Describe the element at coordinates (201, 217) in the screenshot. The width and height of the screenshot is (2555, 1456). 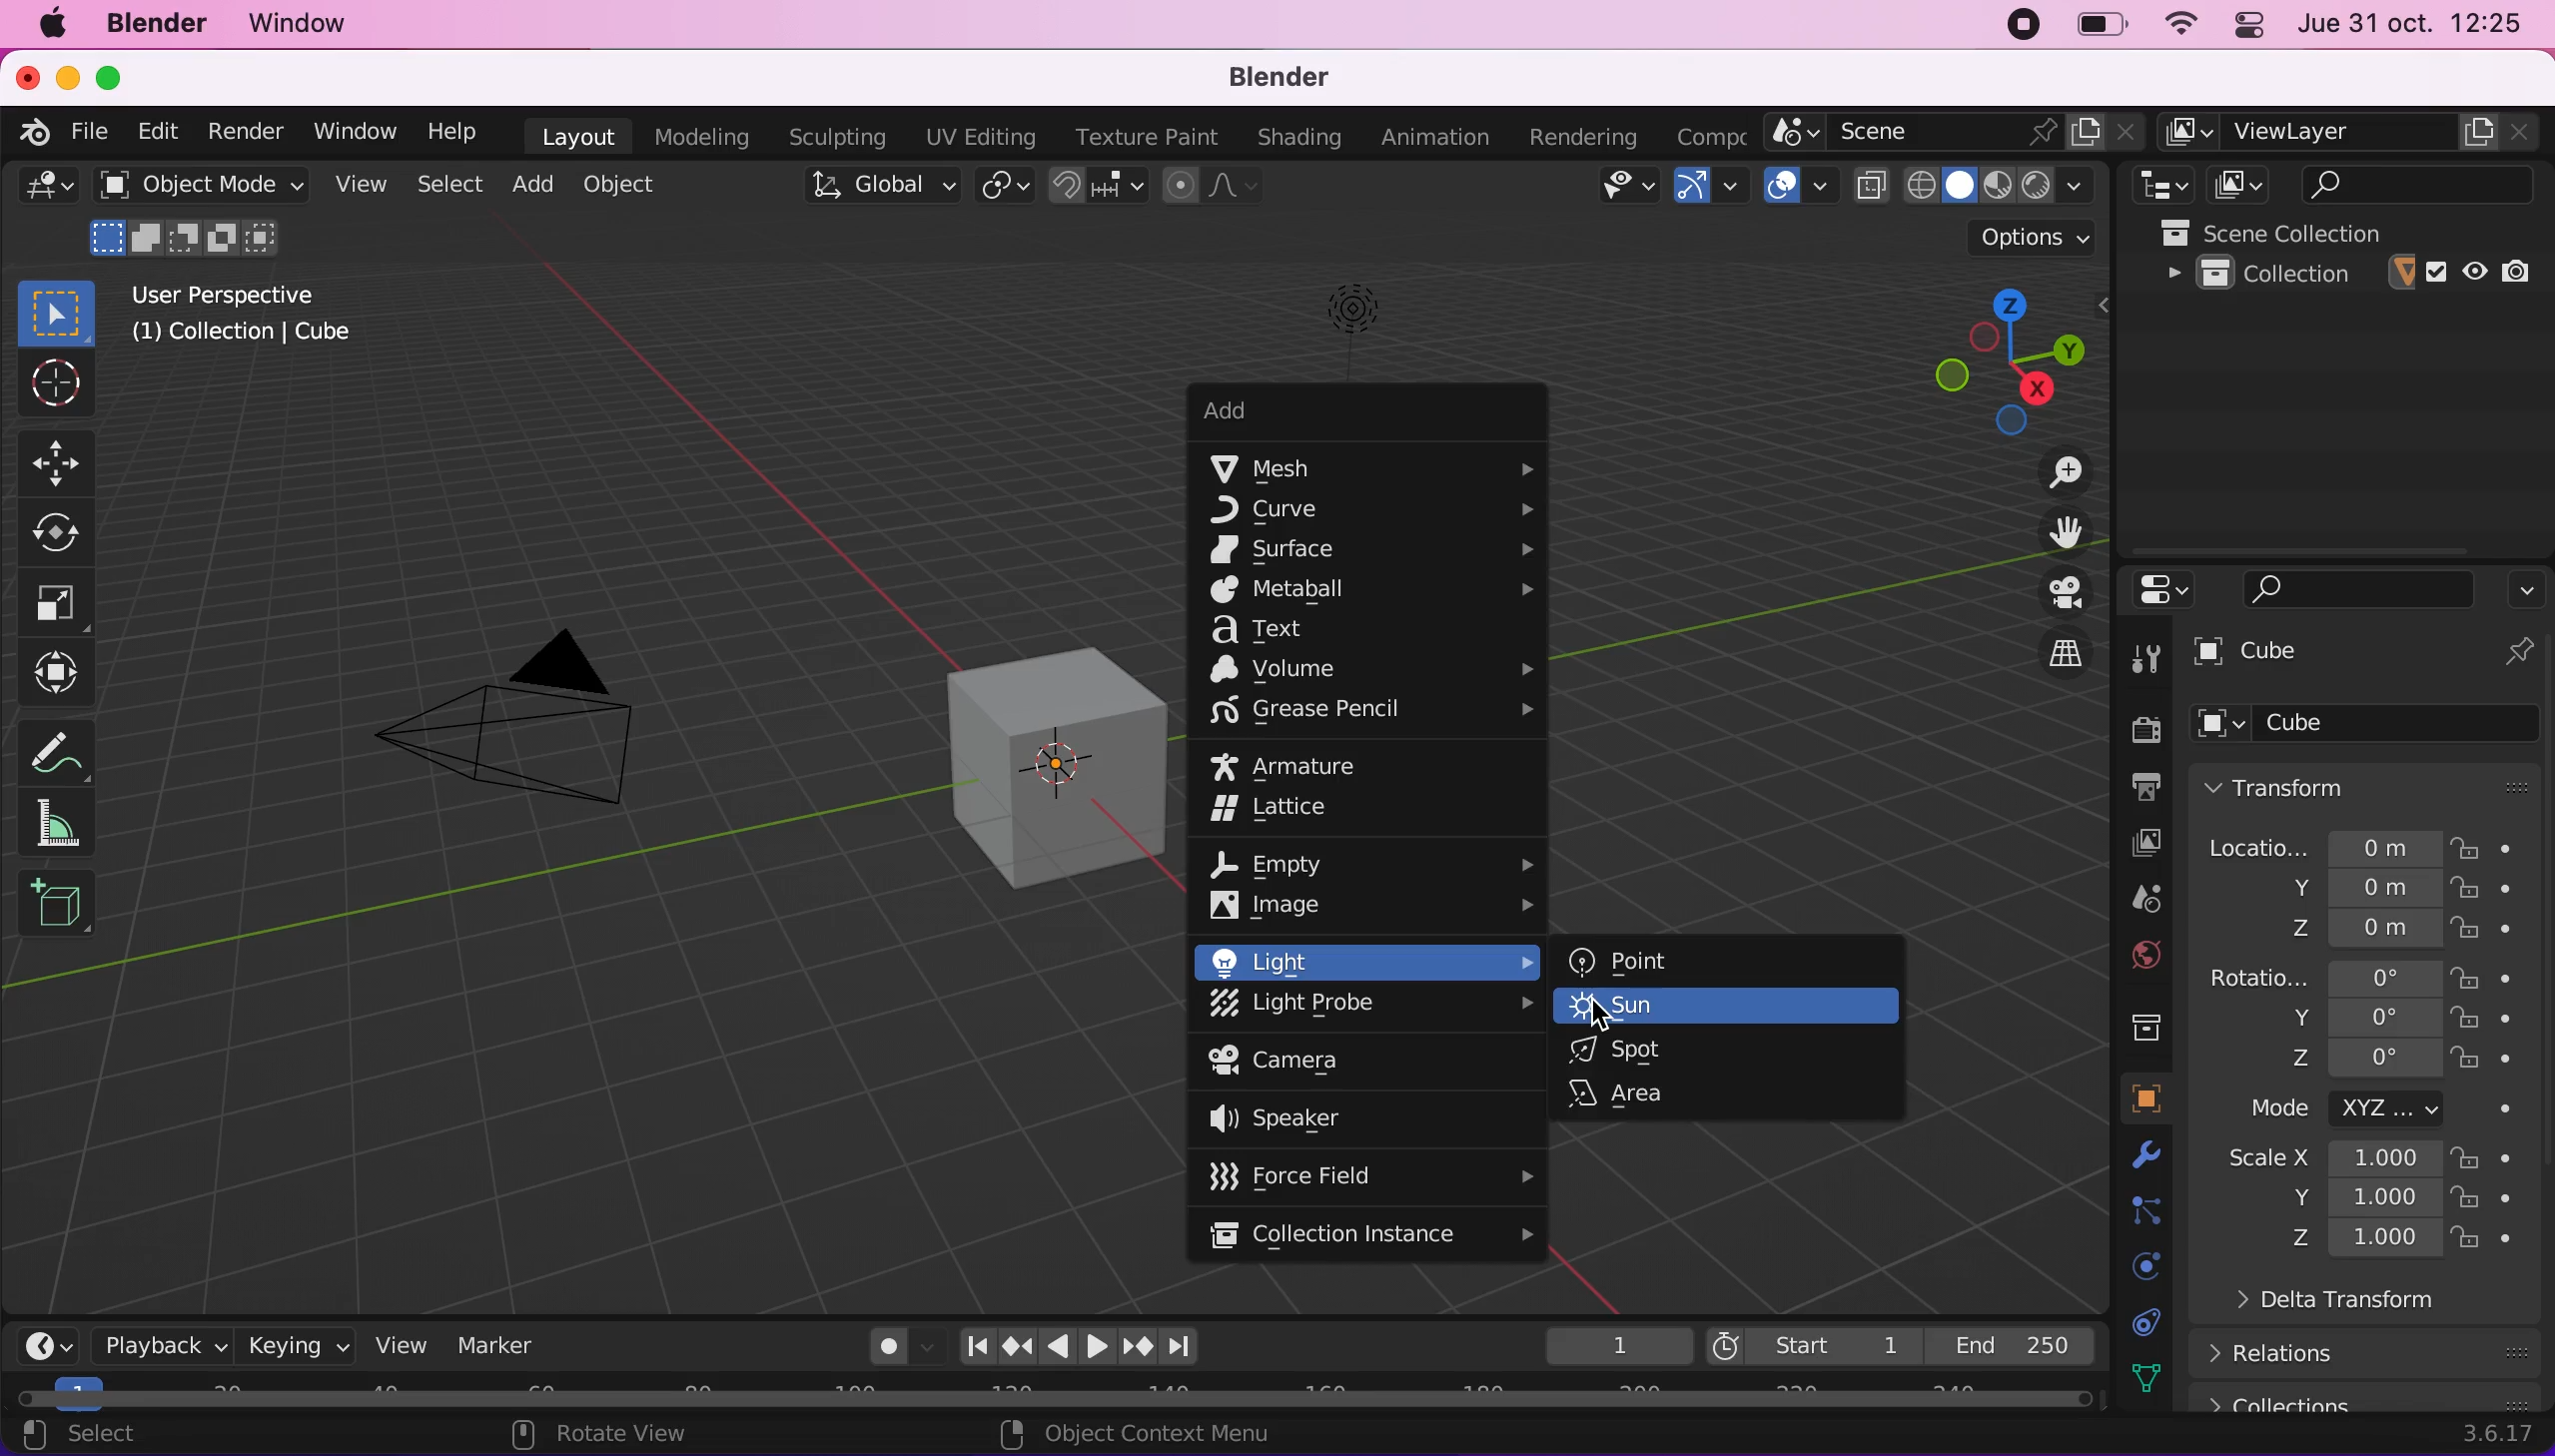
I see `object mode` at that location.